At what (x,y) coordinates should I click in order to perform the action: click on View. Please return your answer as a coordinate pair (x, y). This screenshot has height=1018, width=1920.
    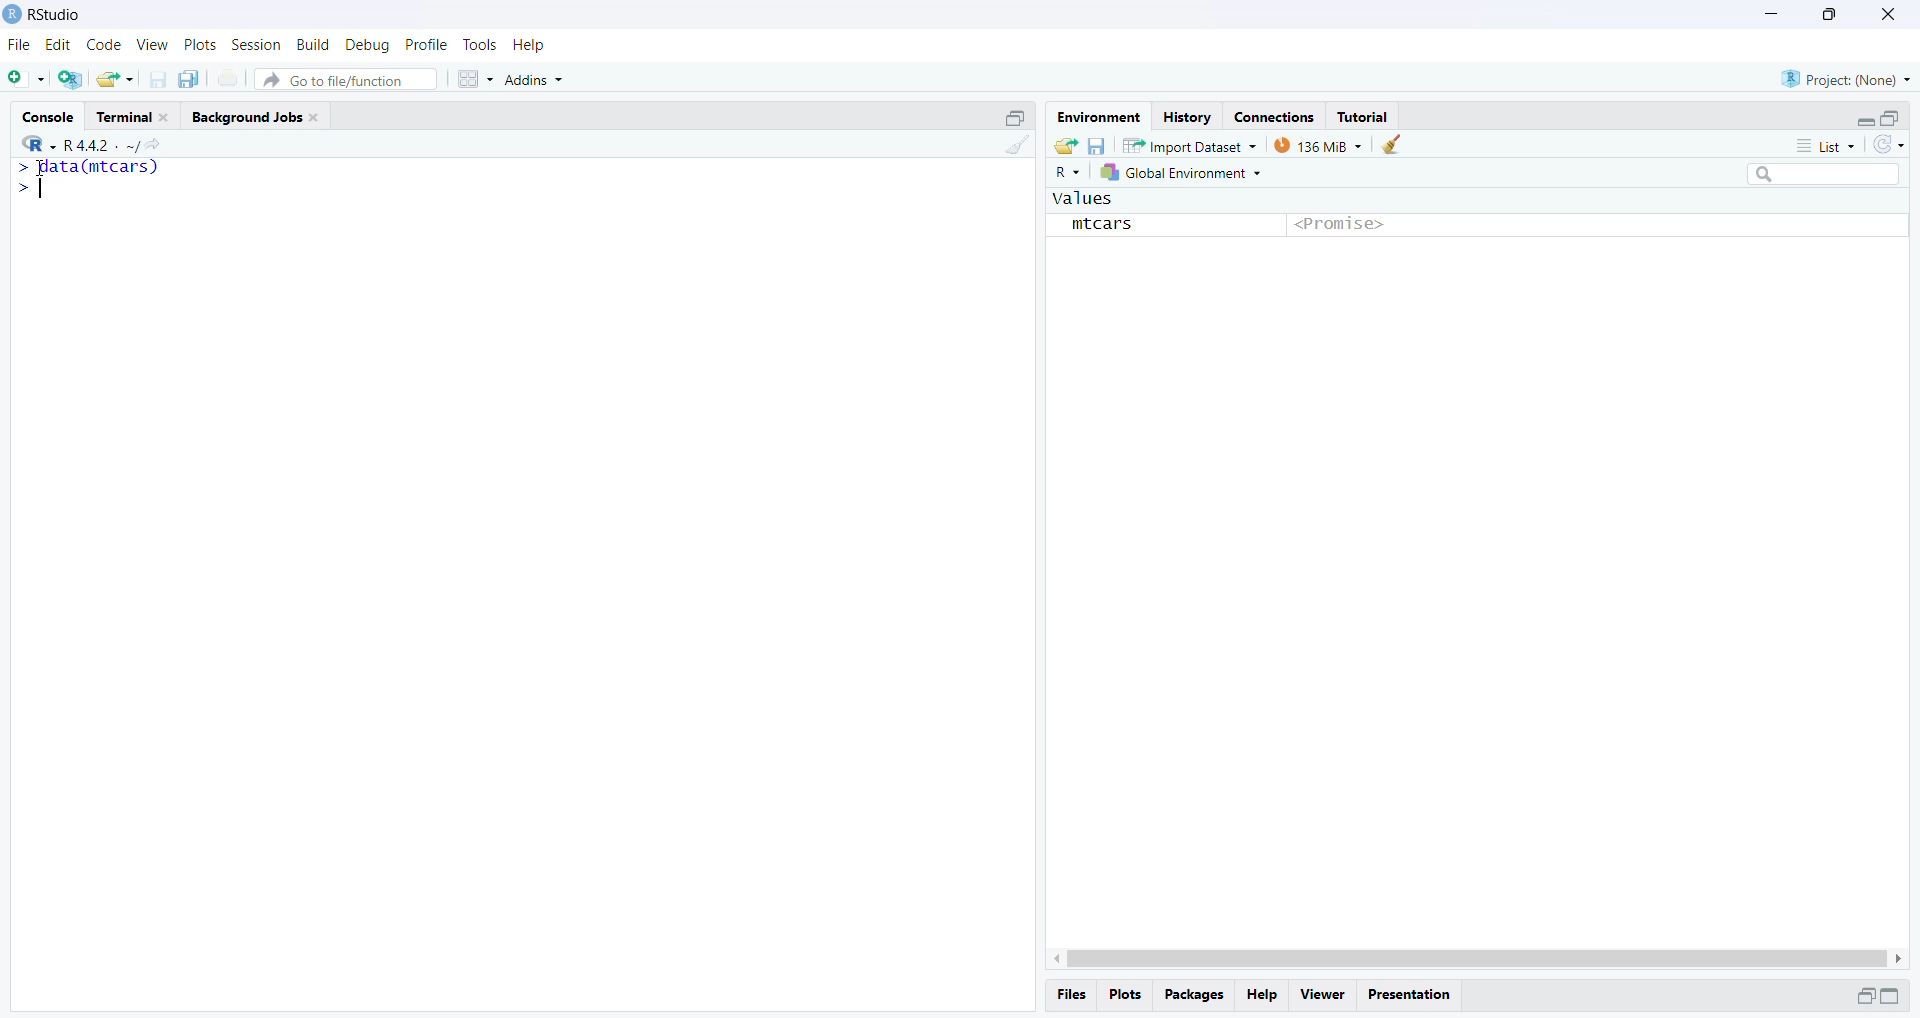
    Looking at the image, I should click on (151, 44).